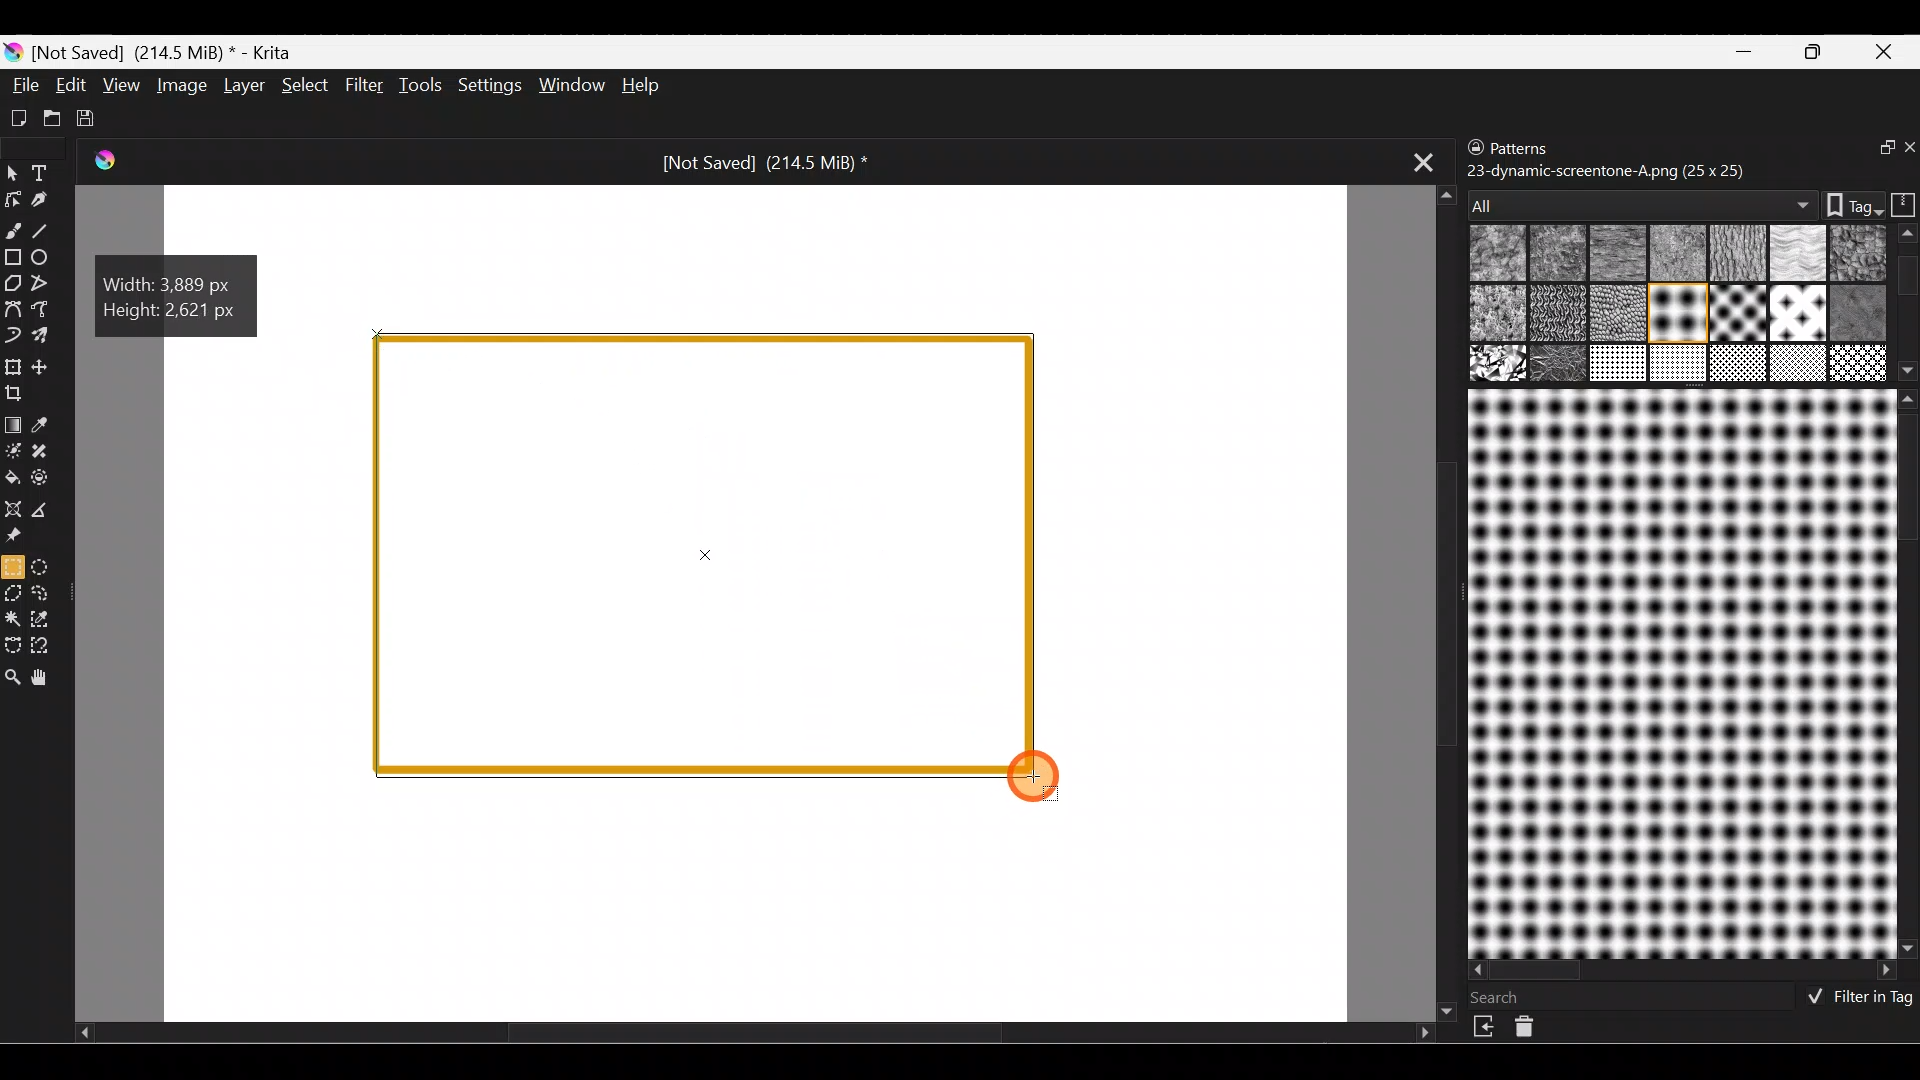 Image resolution: width=1920 pixels, height=1080 pixels. Describe the element at coordinates (12, 450) in the screenshot. I see `Colourise mask tool` at that location.